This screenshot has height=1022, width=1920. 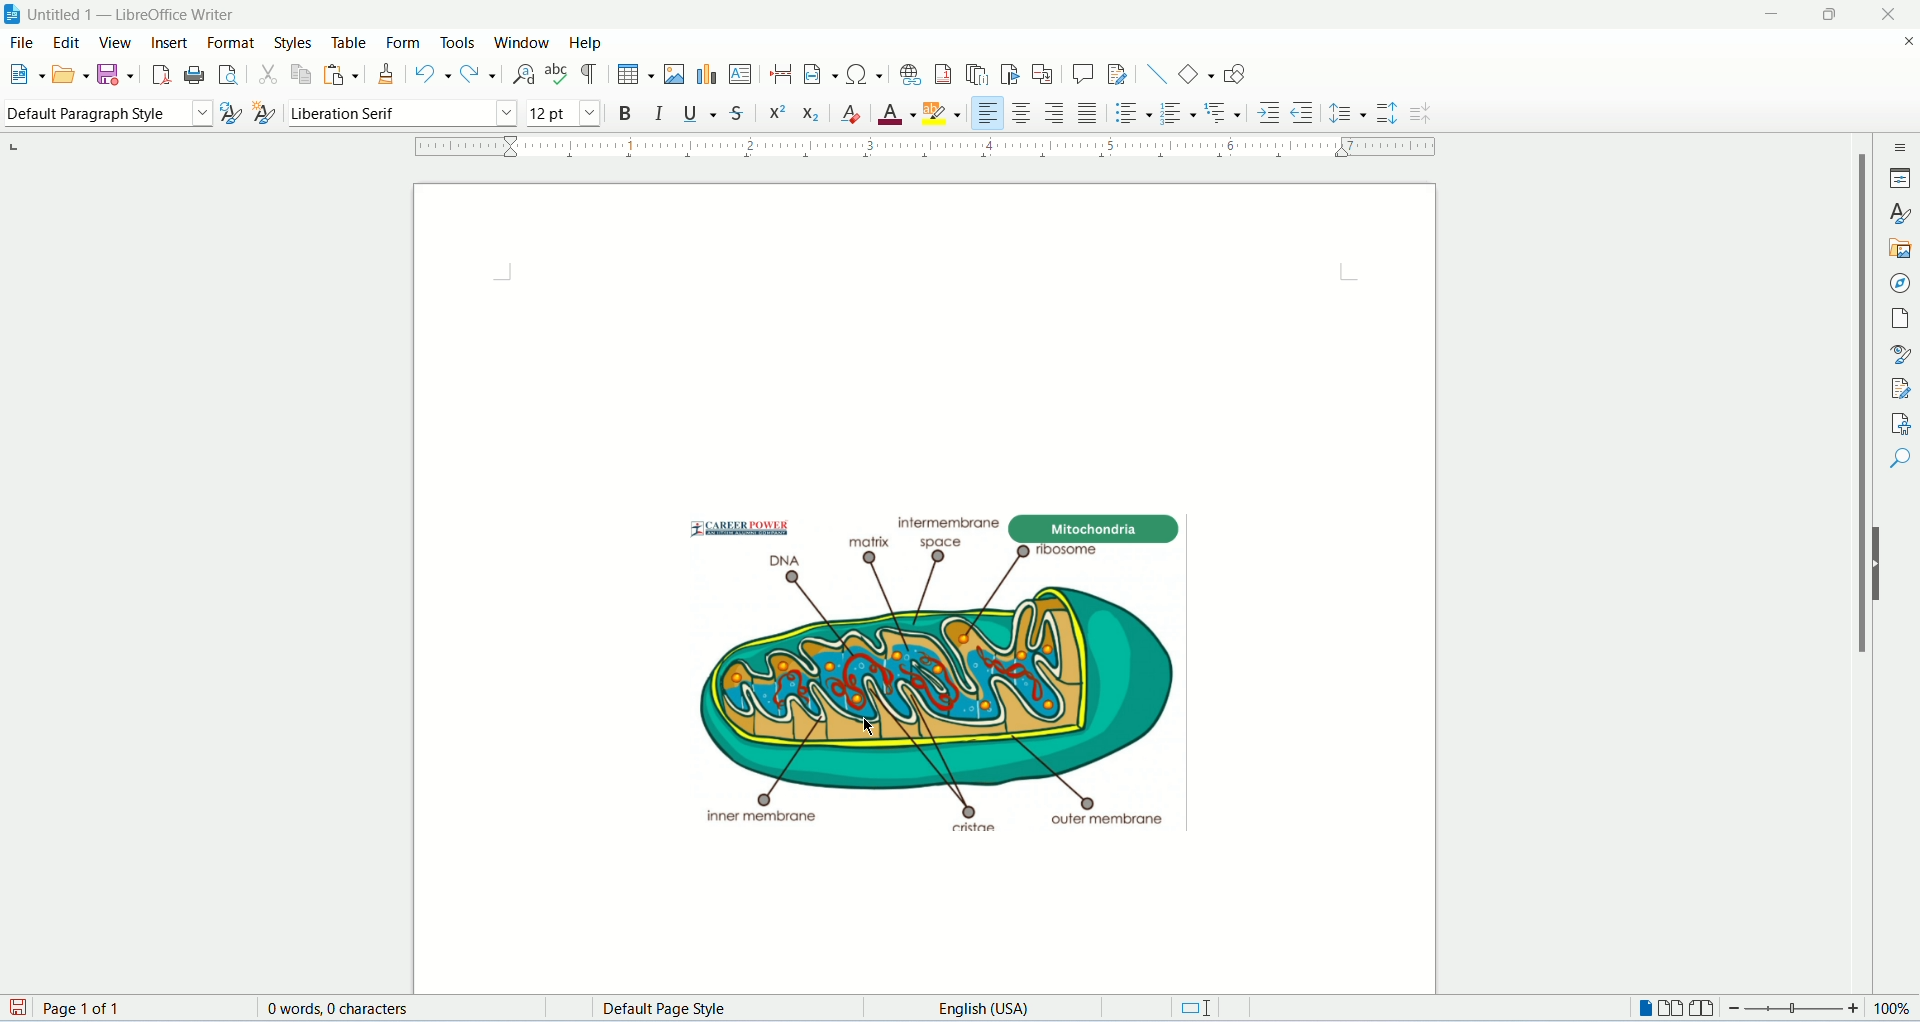 What do you see at coordinates (1900, 460) in the screenshot?
I see `find` at bounding box center [1900, 460].